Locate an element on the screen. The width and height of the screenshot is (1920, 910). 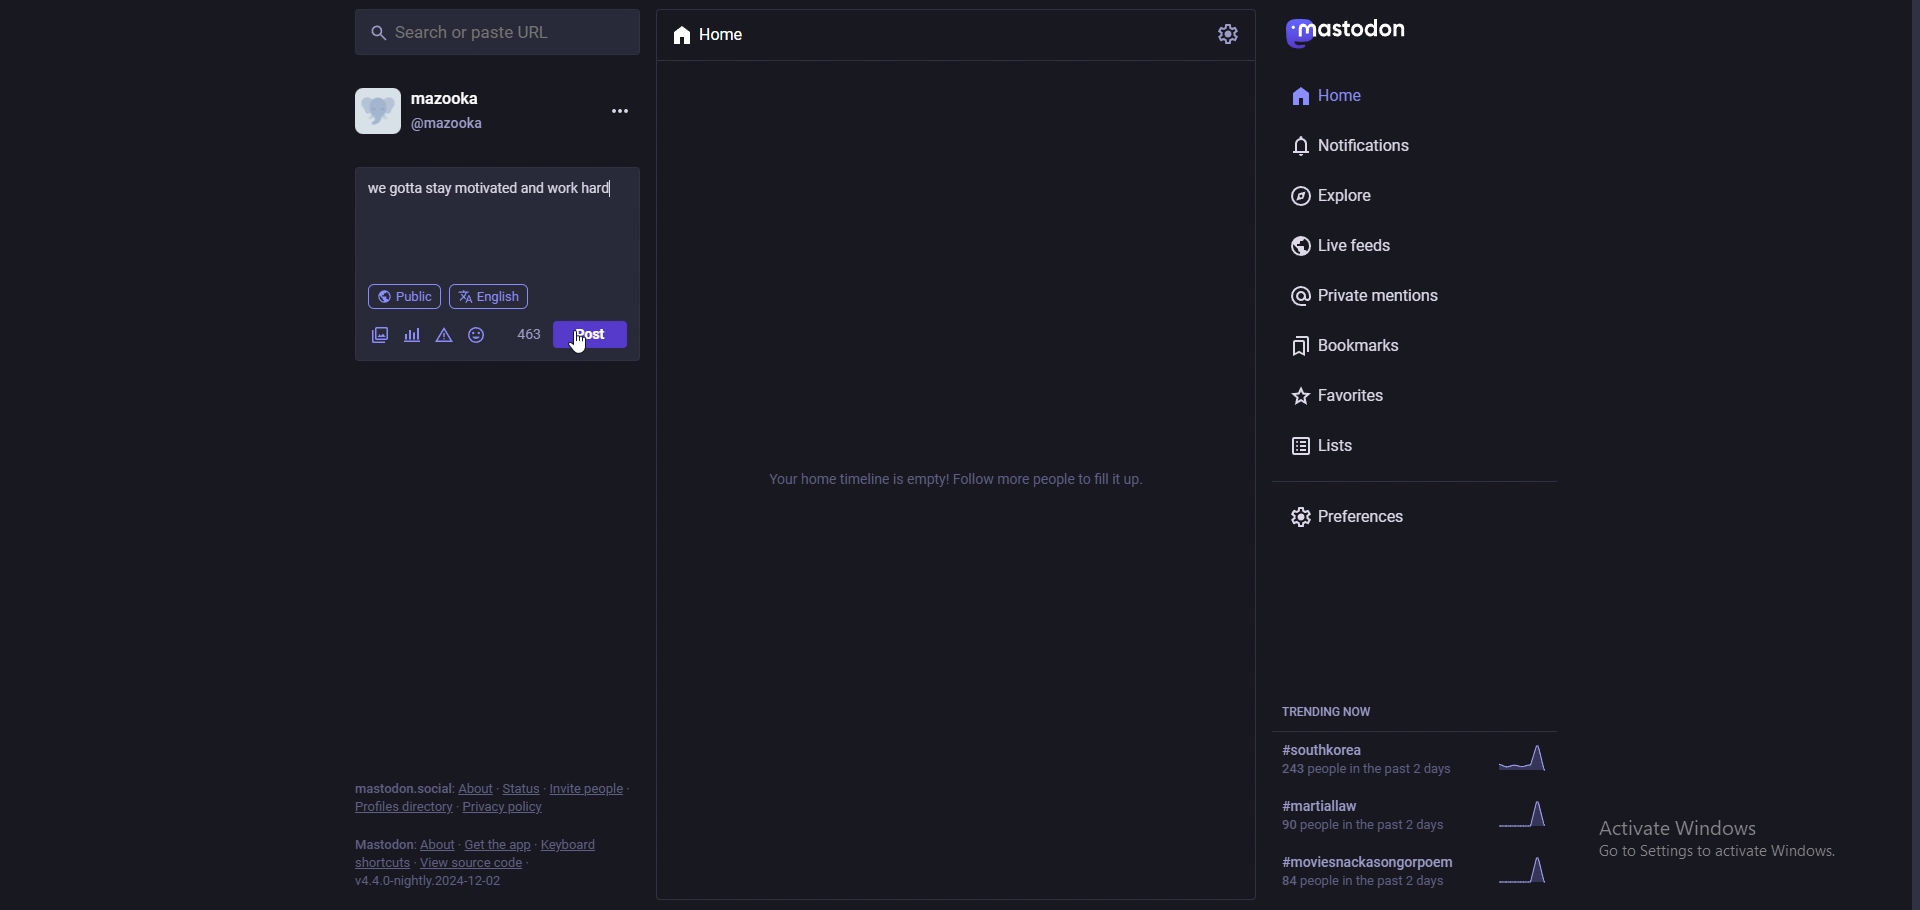
@mazooka is located at coordinates (481, 126).